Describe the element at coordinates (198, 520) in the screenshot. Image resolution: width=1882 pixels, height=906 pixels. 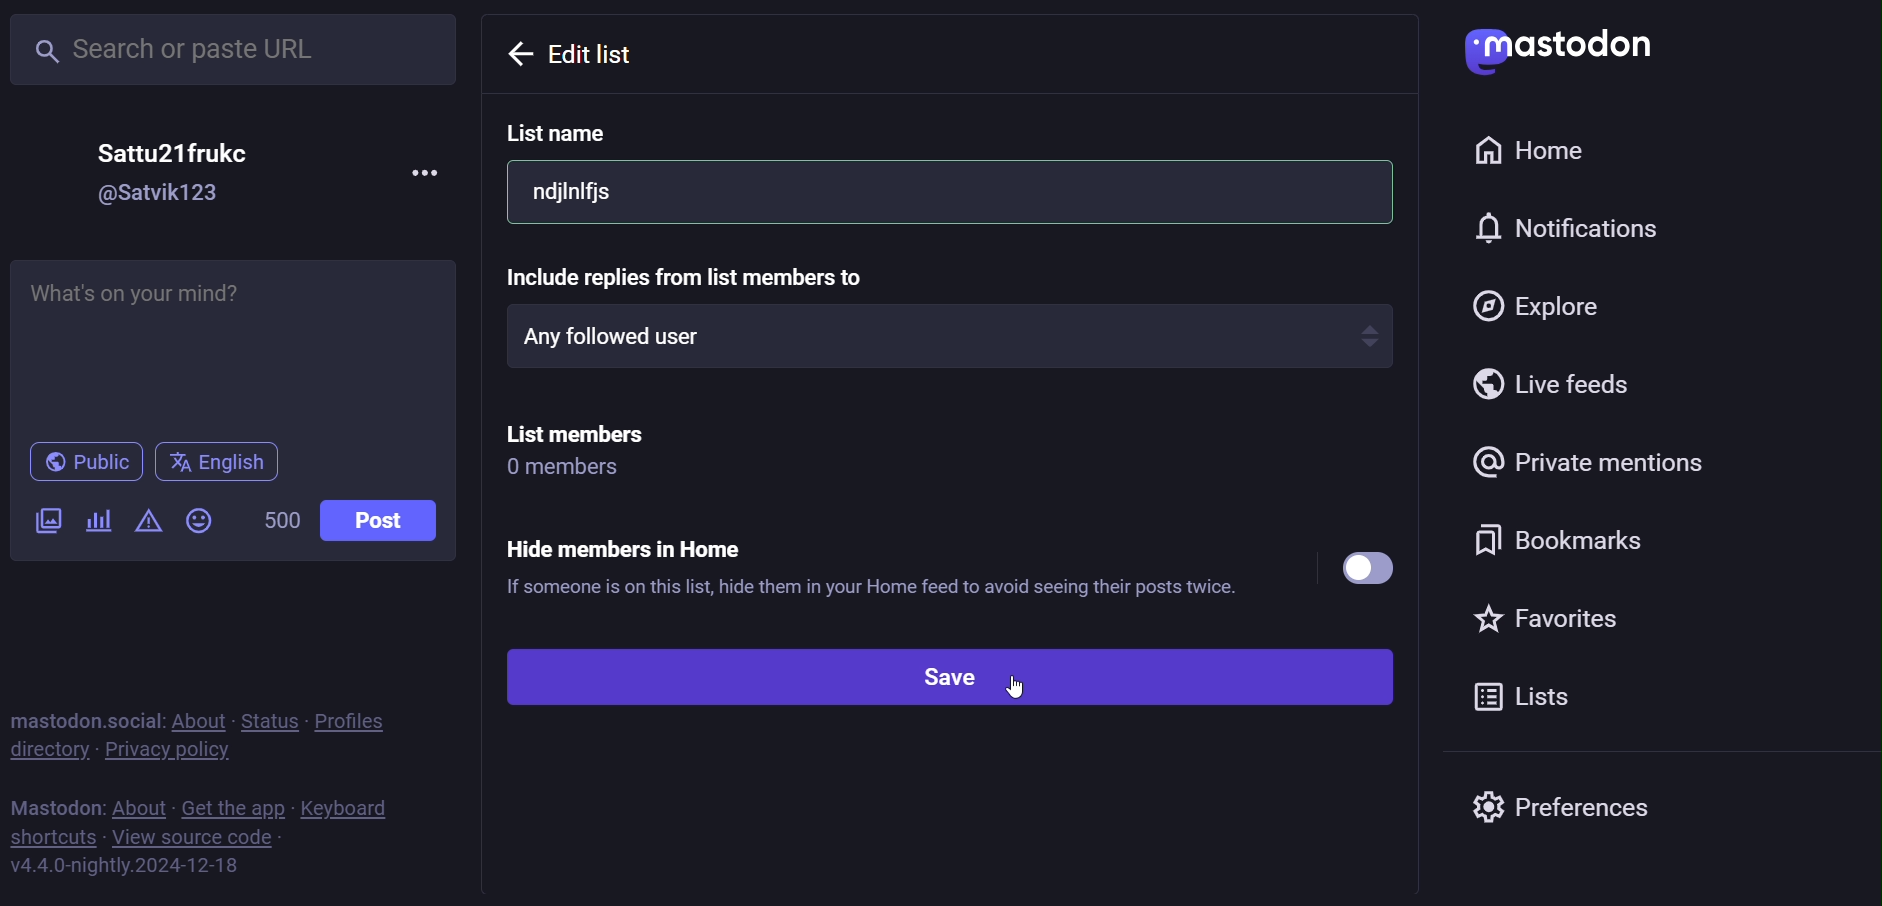
I see `emoji` at that location.